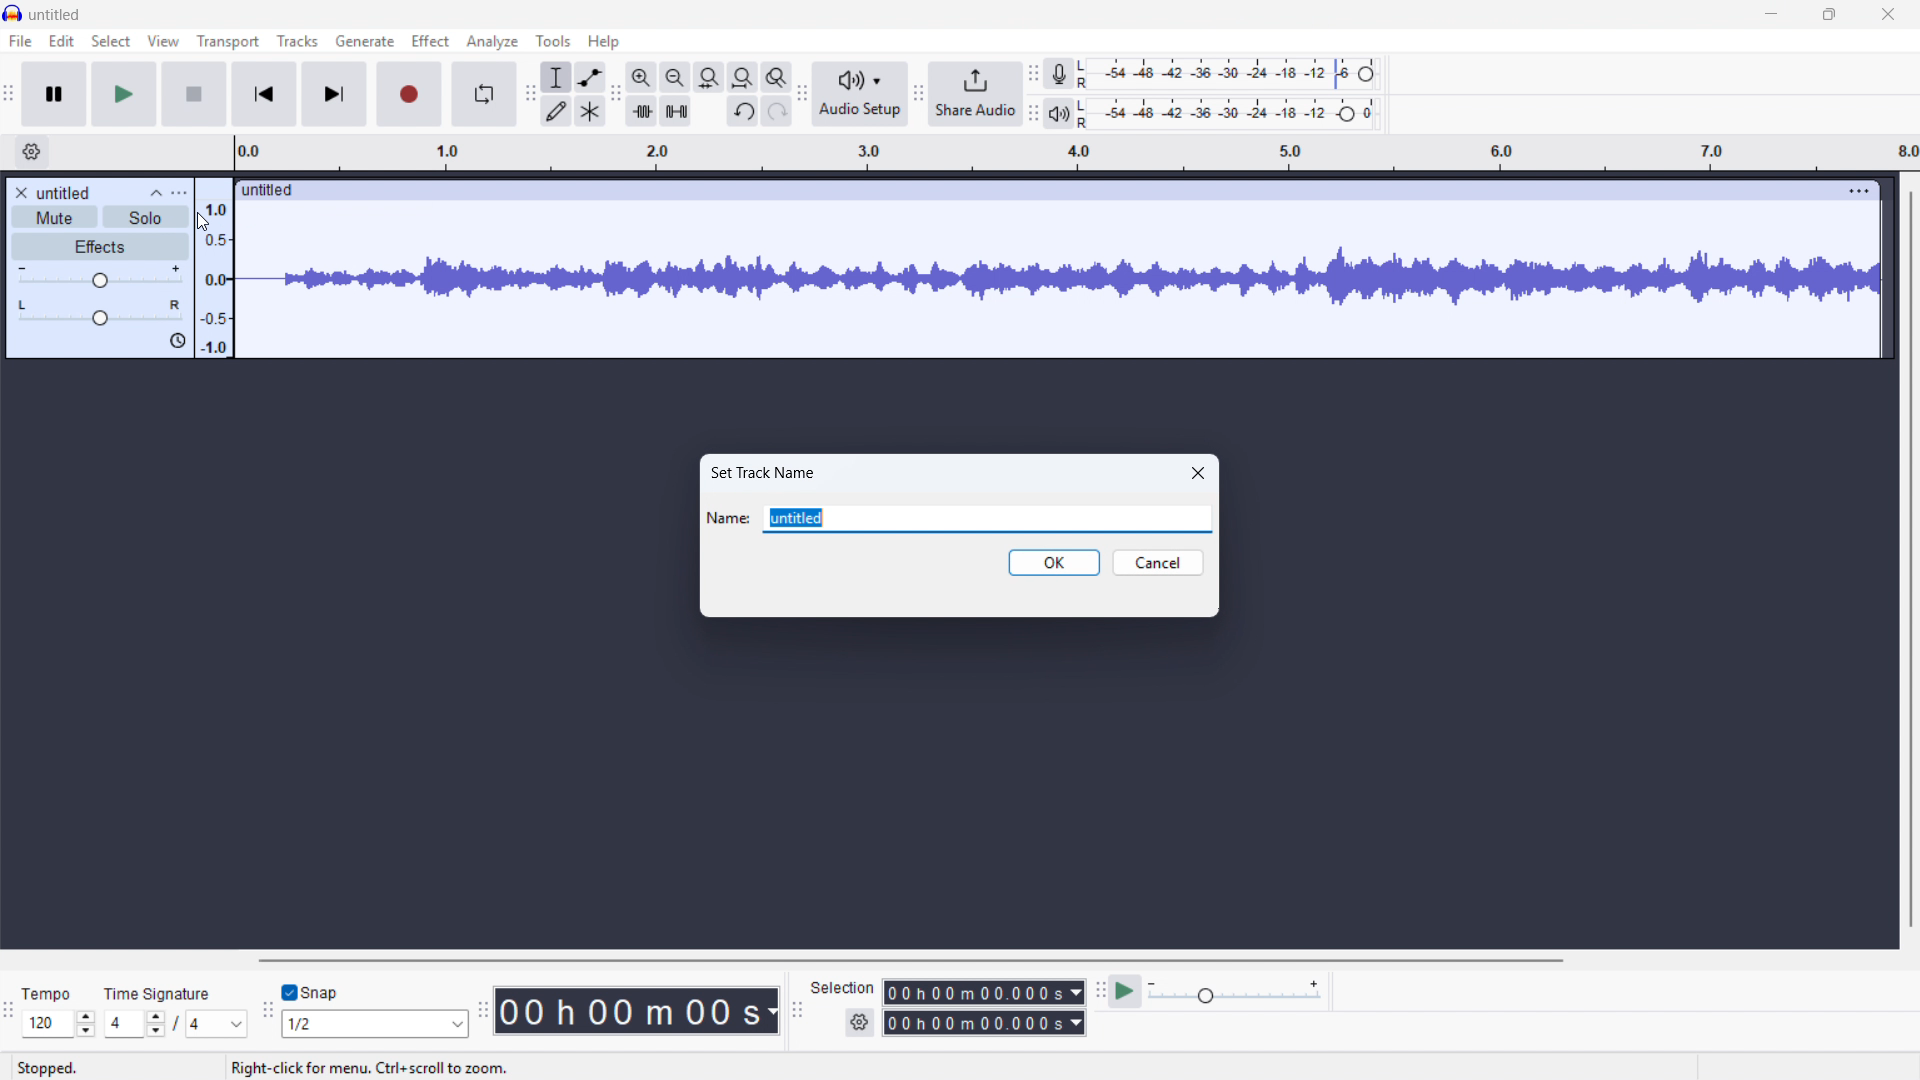  Describe the element at coordinates (556, 111) in the screenshot. I see `Draw tool ` at that location.